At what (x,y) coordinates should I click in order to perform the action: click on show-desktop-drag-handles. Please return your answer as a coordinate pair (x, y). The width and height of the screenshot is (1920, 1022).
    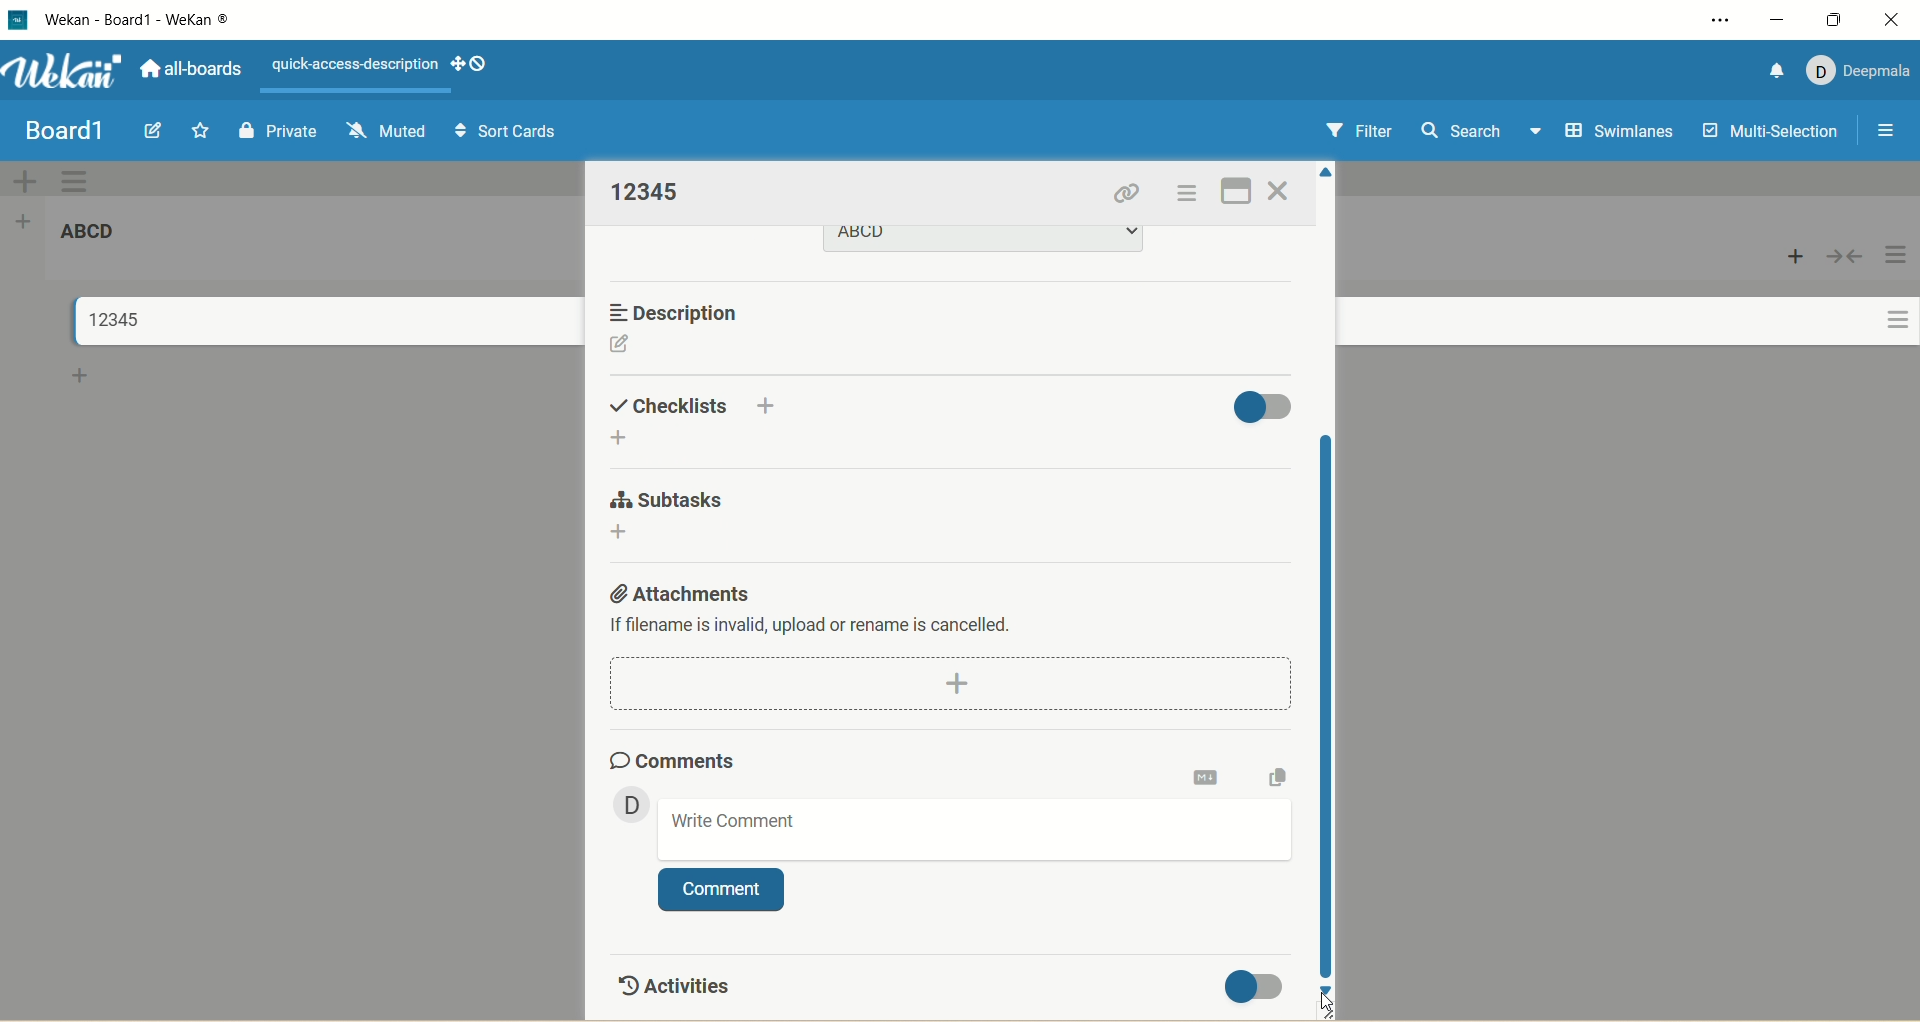
    Looking at the image, I should click on (482, 64).